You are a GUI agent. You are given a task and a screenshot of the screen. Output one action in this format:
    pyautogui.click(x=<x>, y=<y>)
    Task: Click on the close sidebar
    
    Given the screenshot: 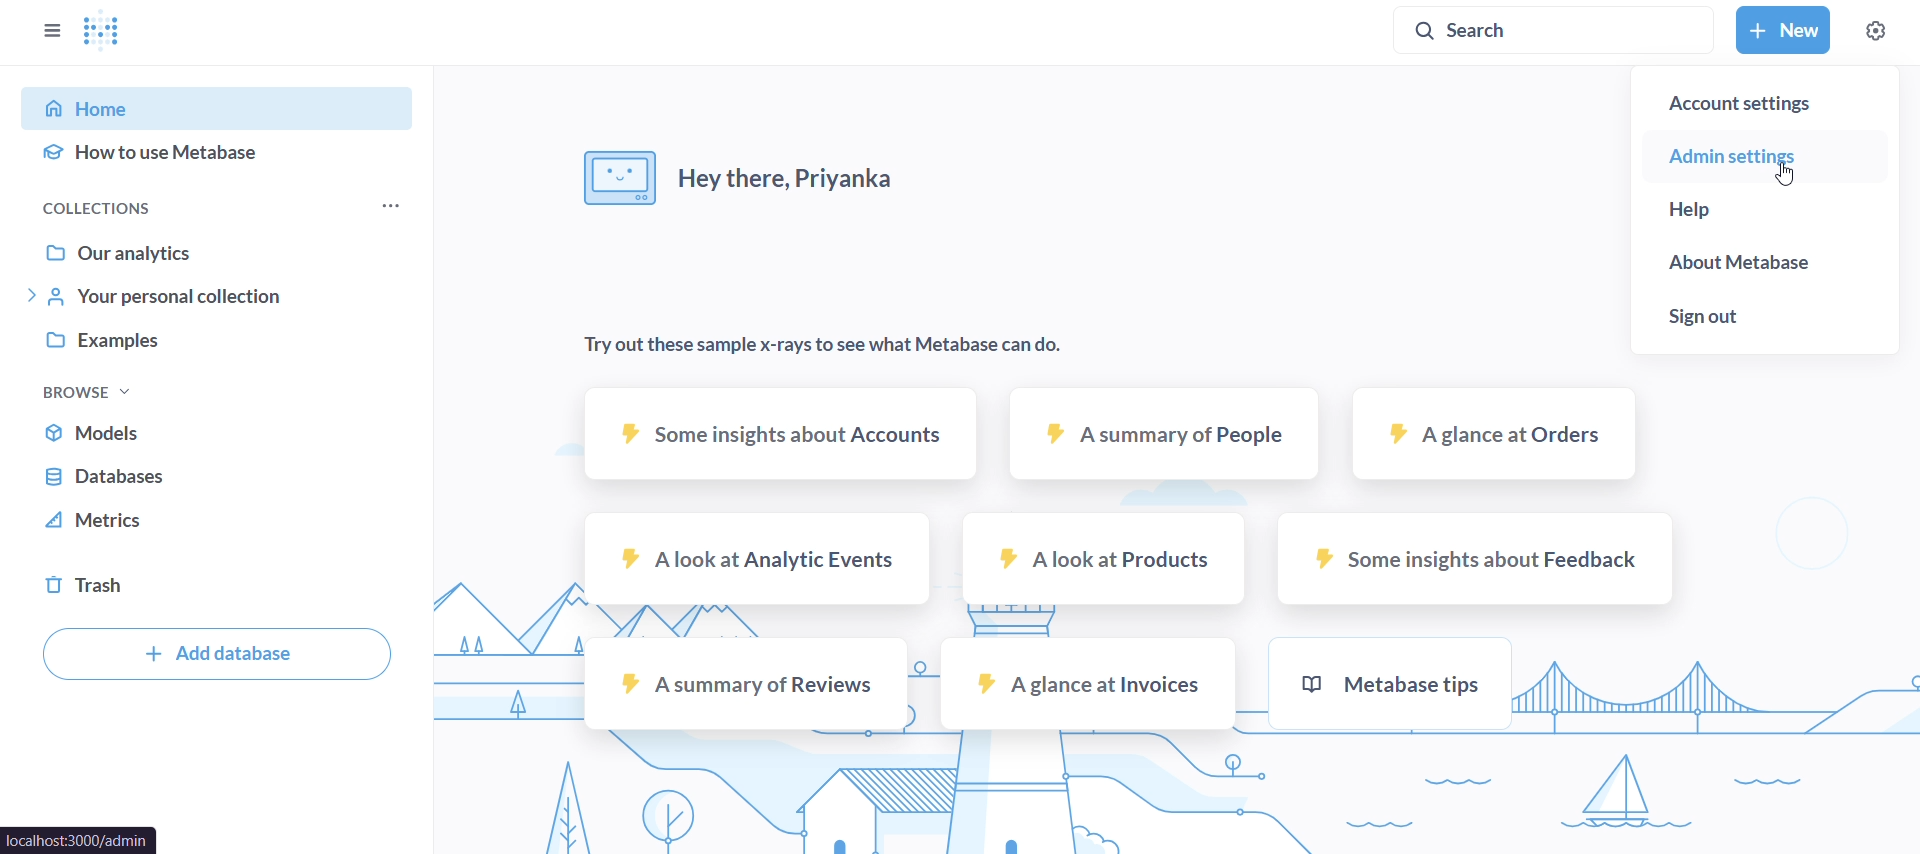 What is the action you would take?
    pyautogui.click(x=51, y=29)
    